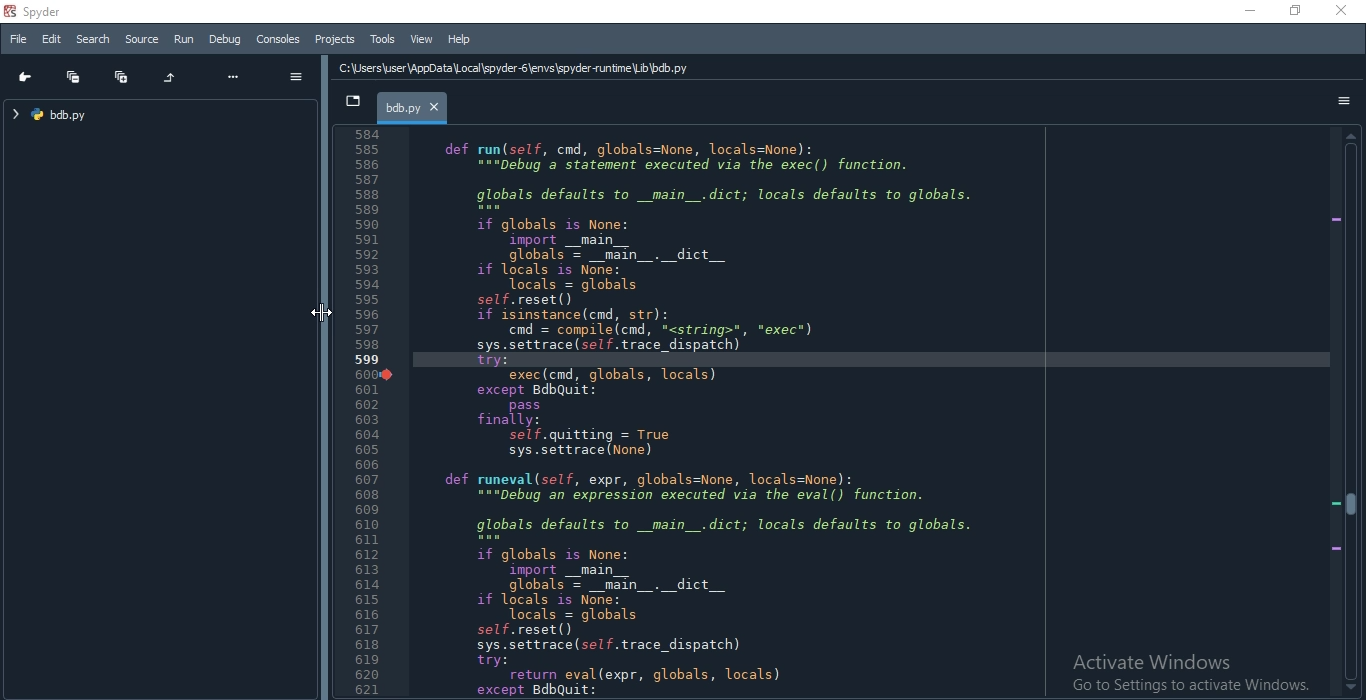 Image resolution: width=1366 pixels, height=700 pixels. I want to click on close, so click(1342, 12).